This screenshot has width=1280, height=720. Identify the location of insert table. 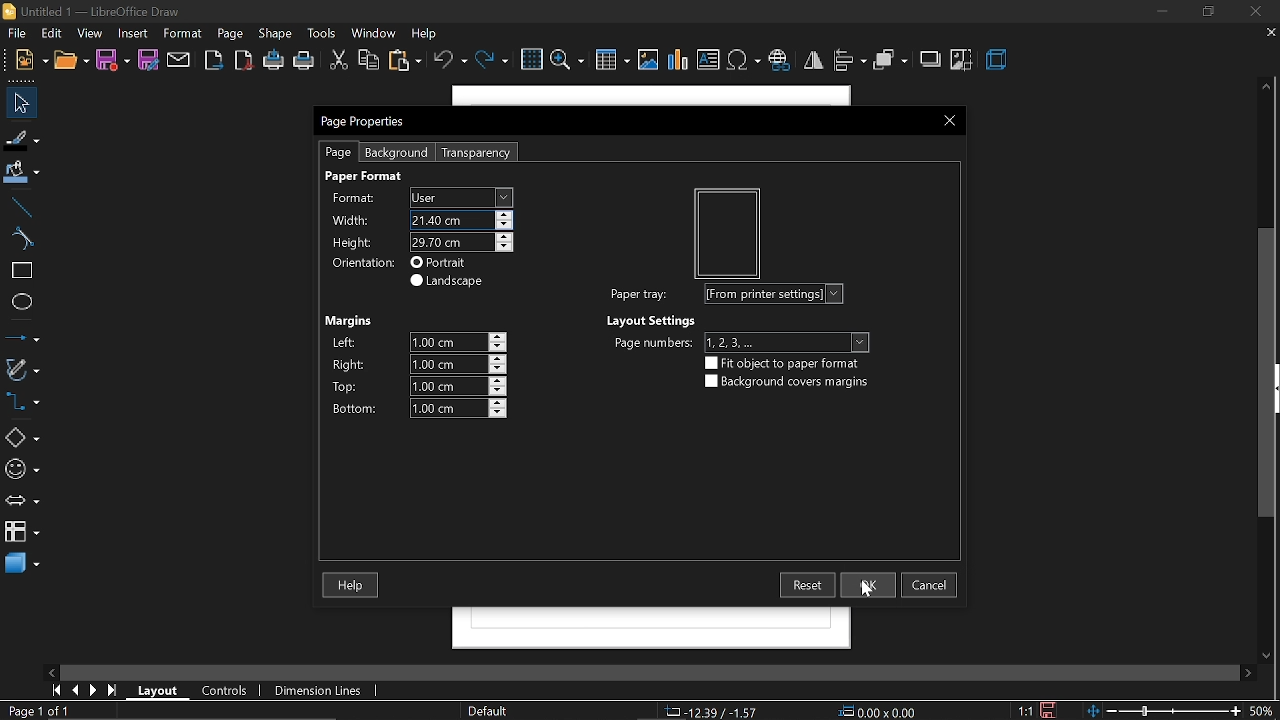
(611, 61).